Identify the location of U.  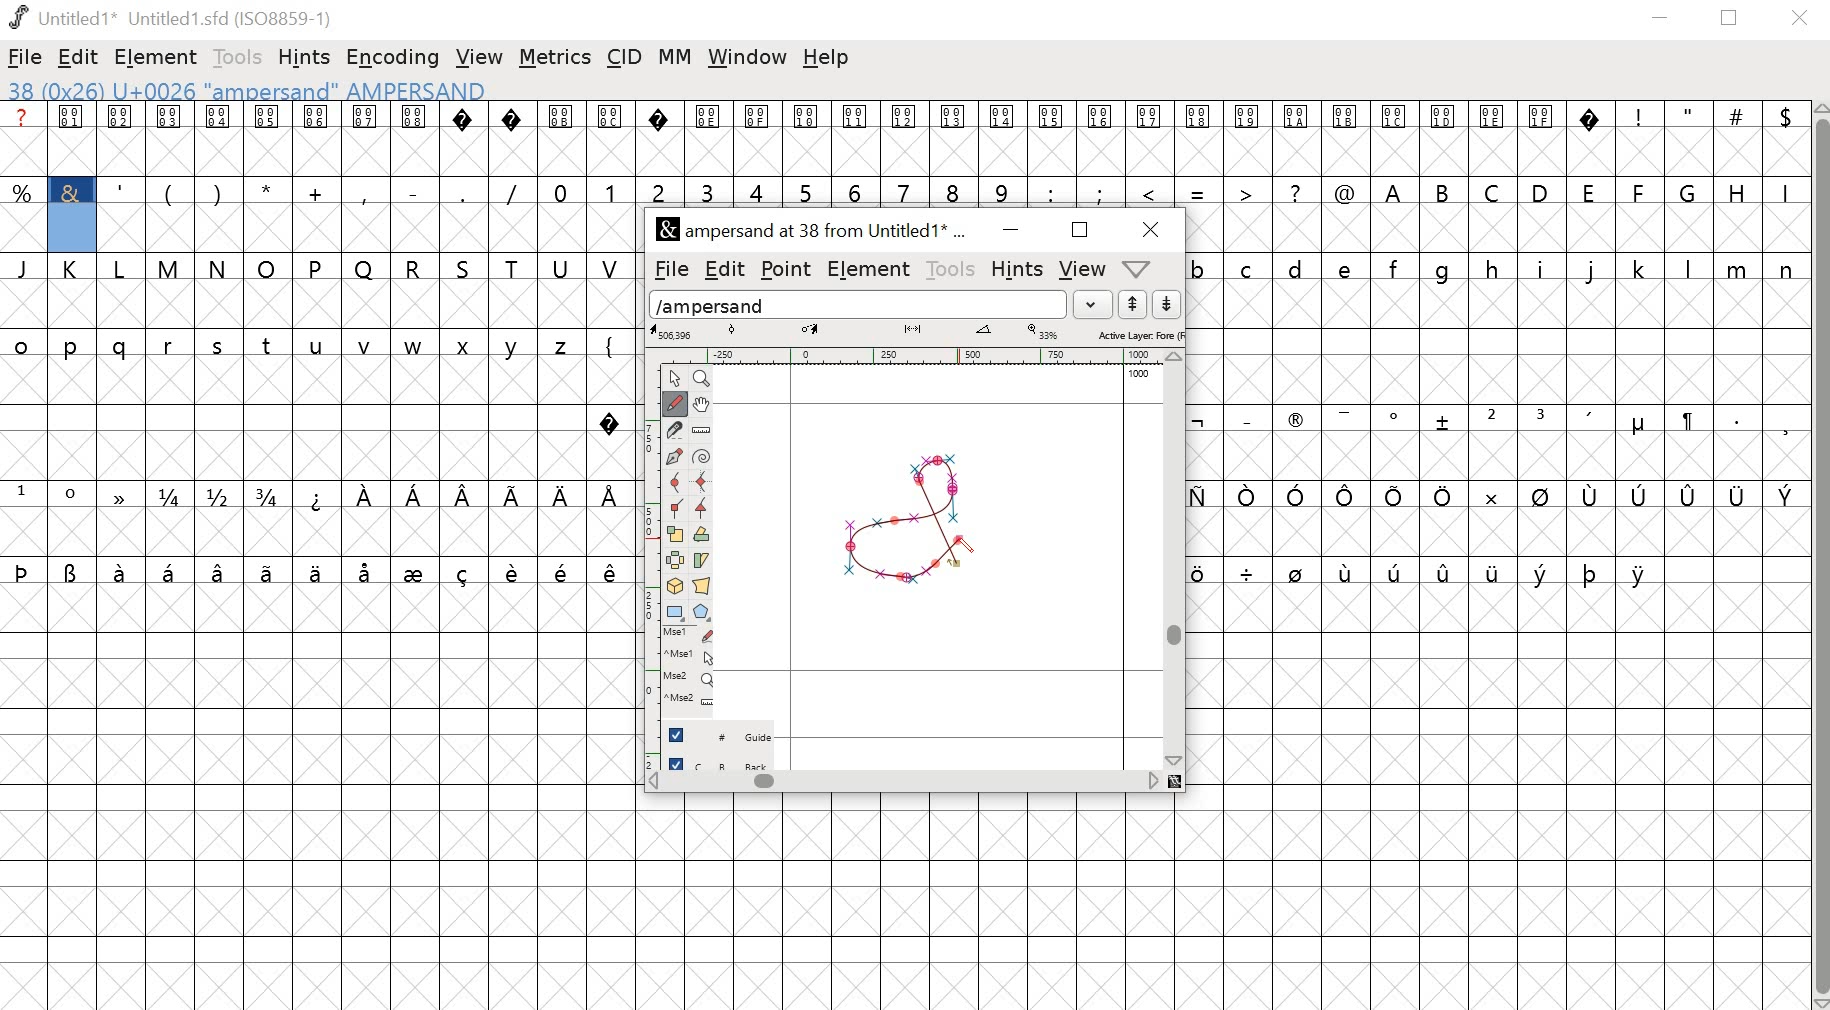
(562, 267).